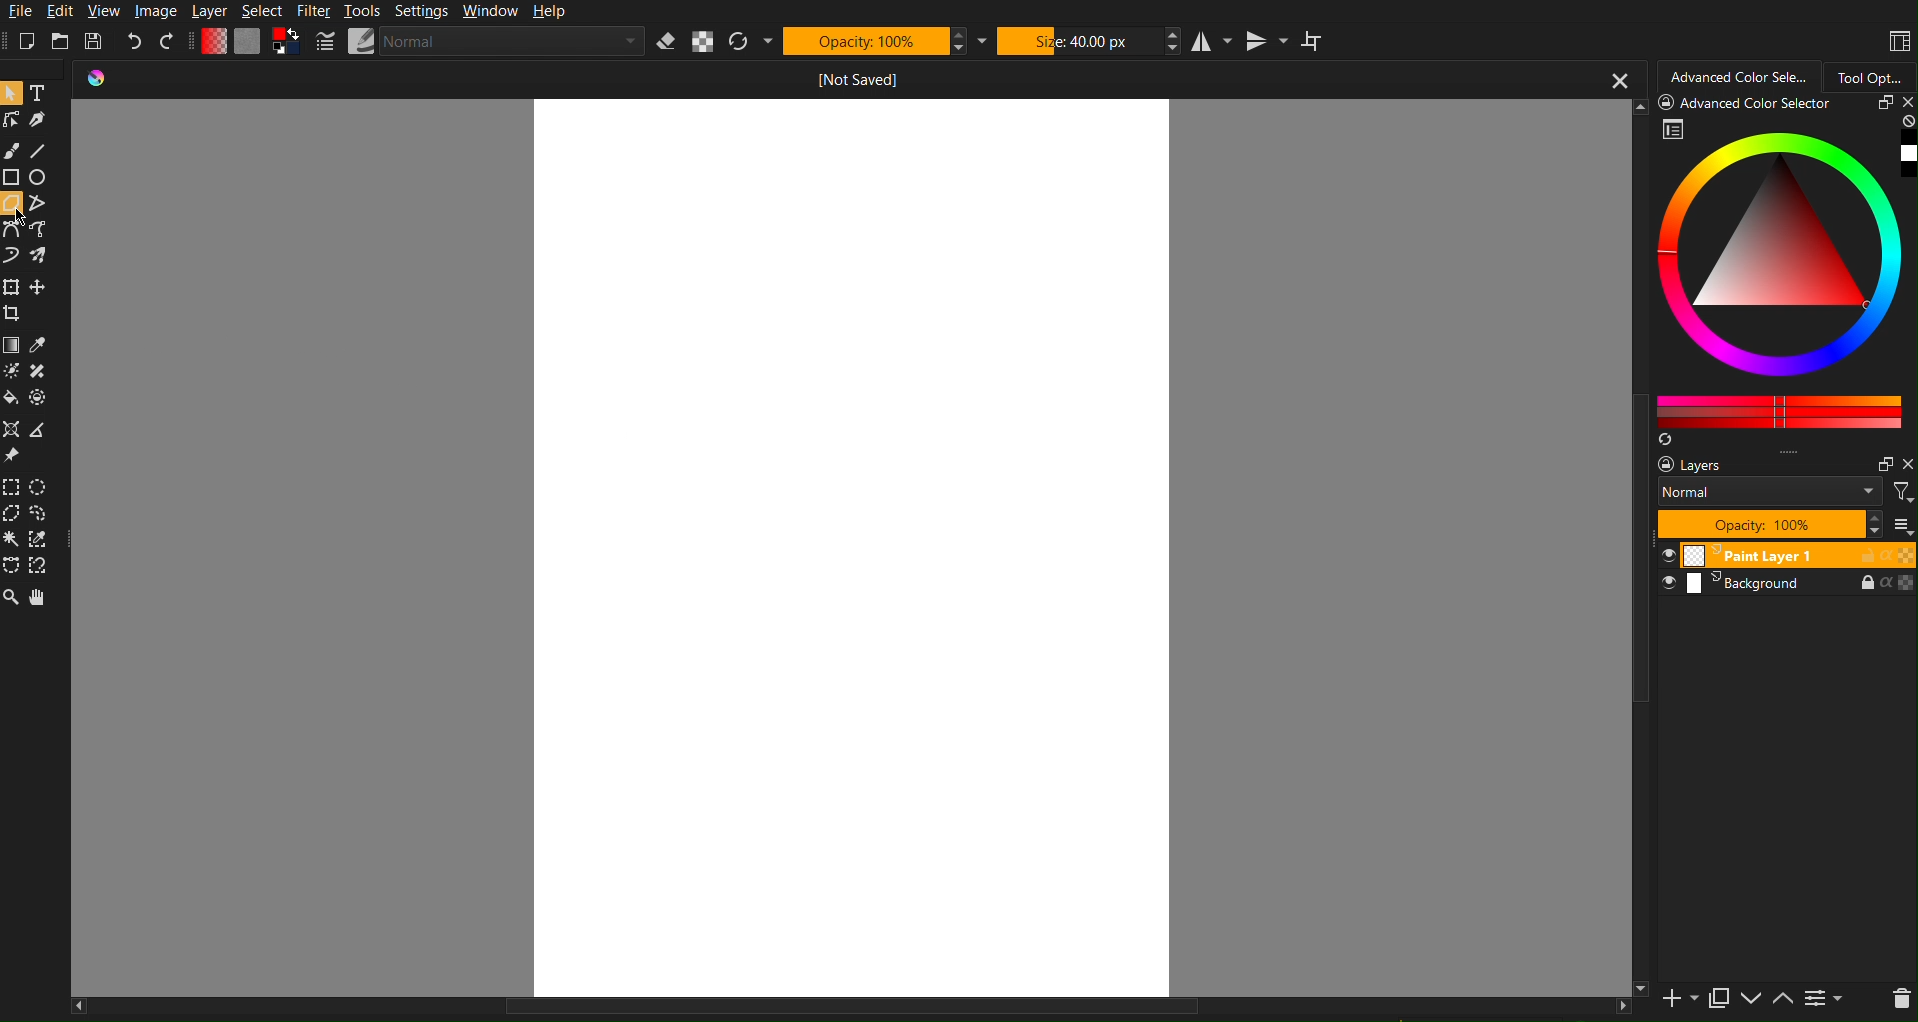  What do you see at coordinates (105, 80) in the screenshot?
I see `icon` at bounding box center [105, 80].